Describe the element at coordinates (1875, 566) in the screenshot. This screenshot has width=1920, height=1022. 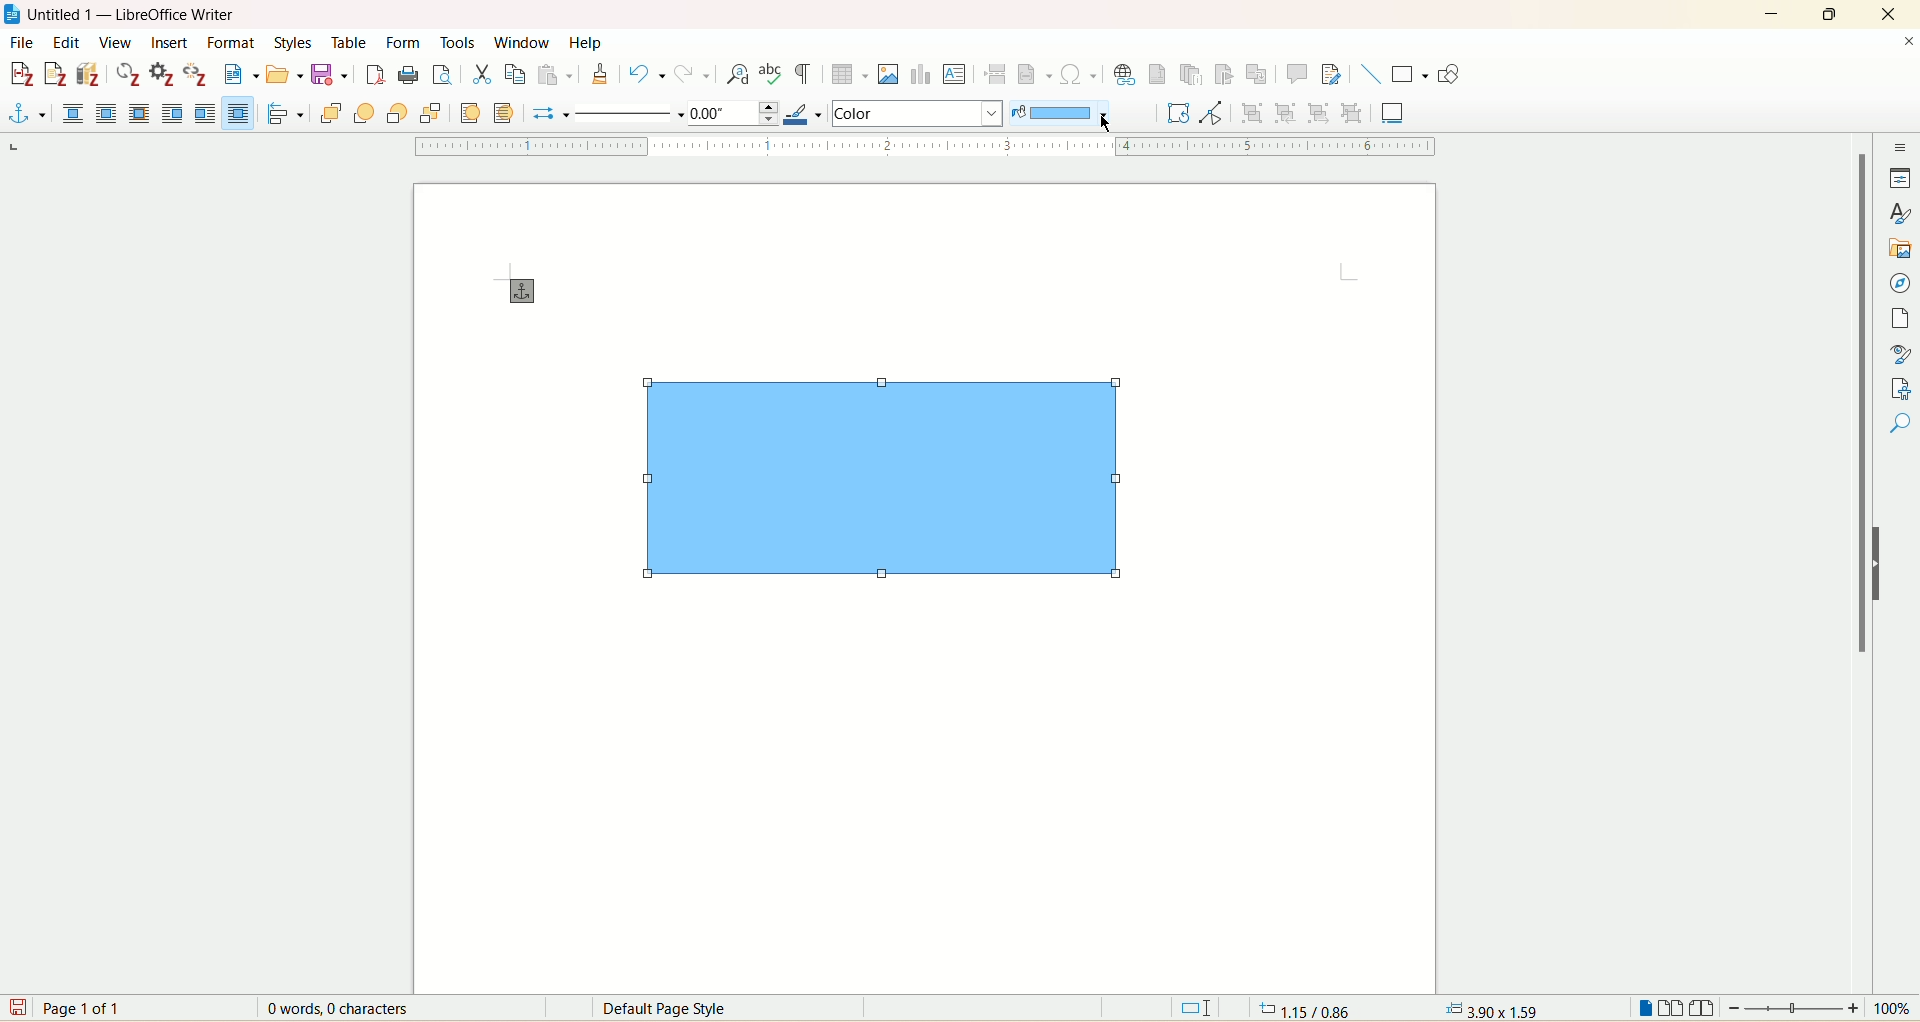
I see `hide` at that location.